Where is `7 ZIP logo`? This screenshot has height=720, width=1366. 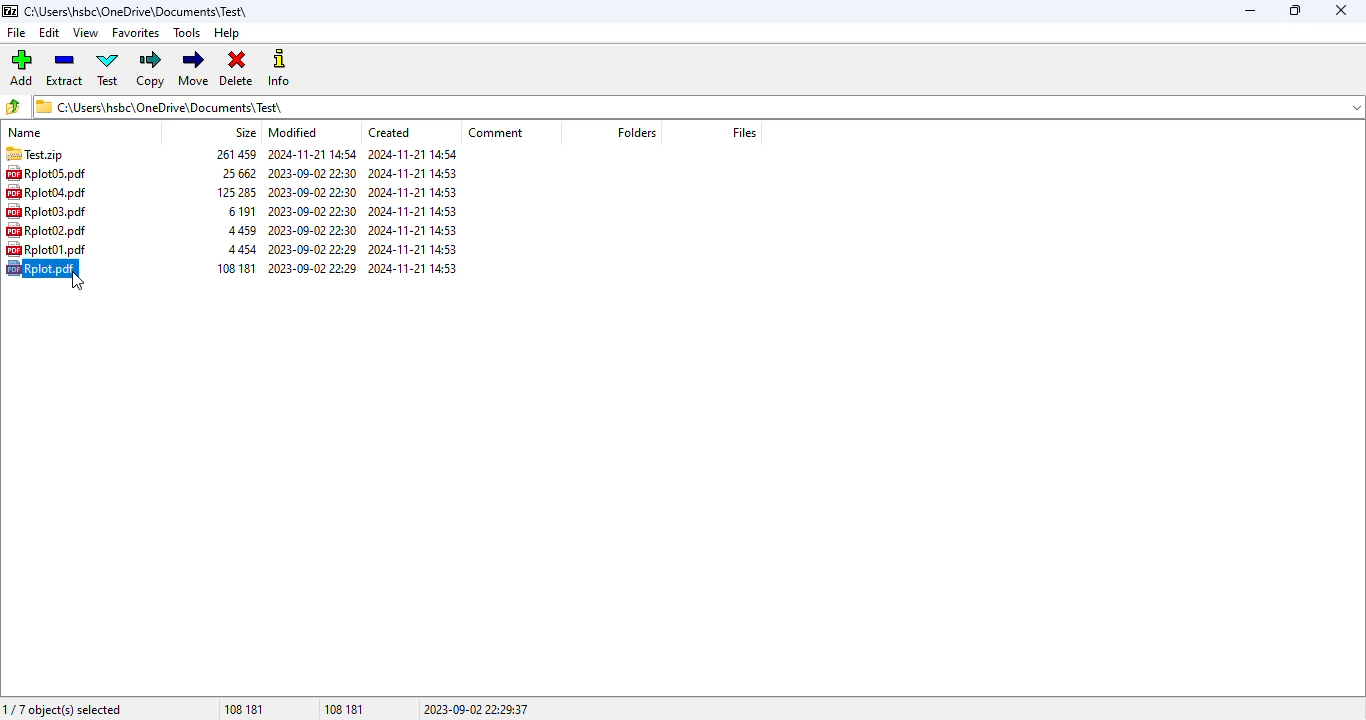 7 ZIP logo is located at coordinates (9, 12).